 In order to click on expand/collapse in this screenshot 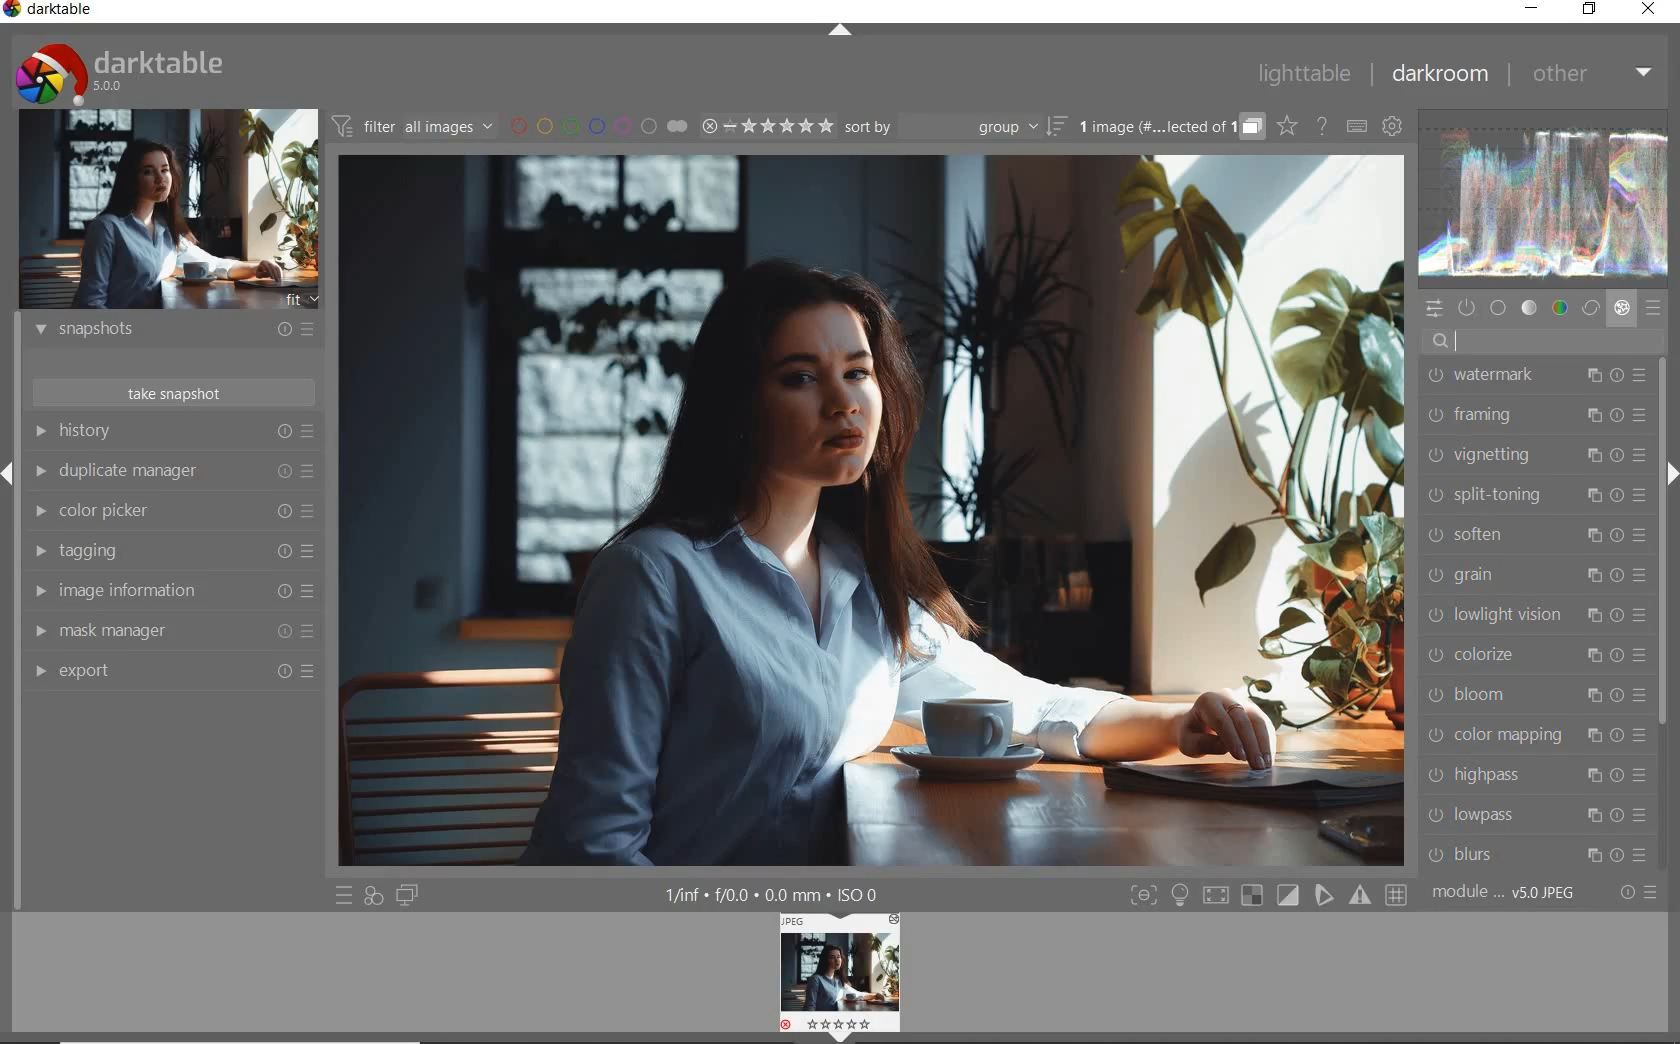, I will do `click(842, 25)`.